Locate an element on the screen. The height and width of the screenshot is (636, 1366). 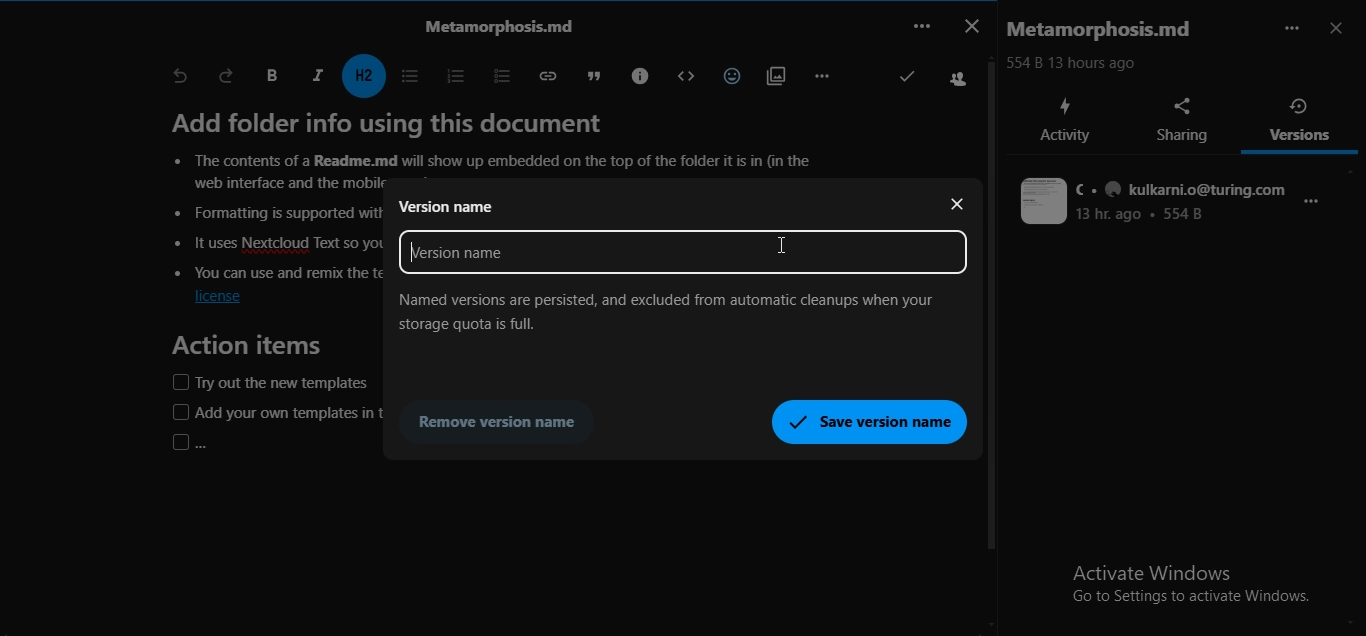
insert emoji is located at coordinates (728, 73).